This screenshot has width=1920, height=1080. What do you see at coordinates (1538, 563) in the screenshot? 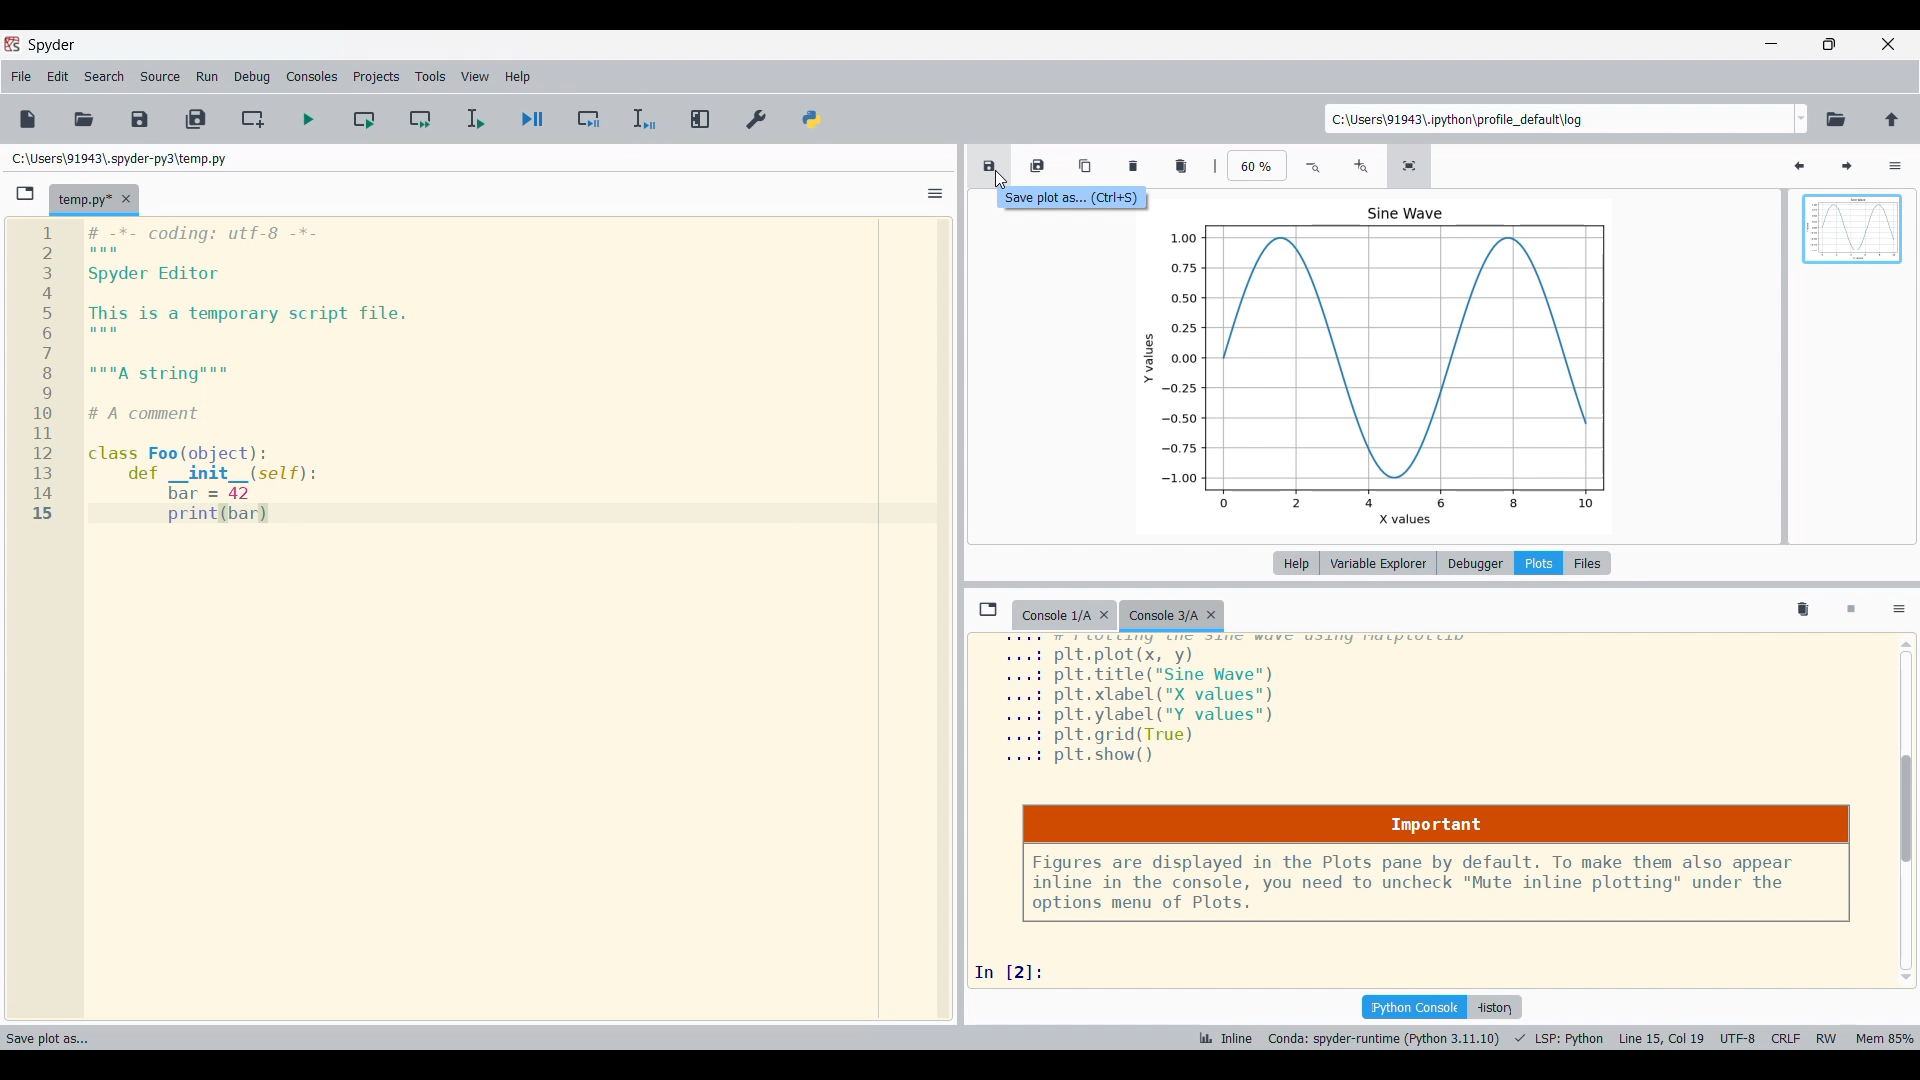
I see `Plots` at bounding box center [1538, 563].